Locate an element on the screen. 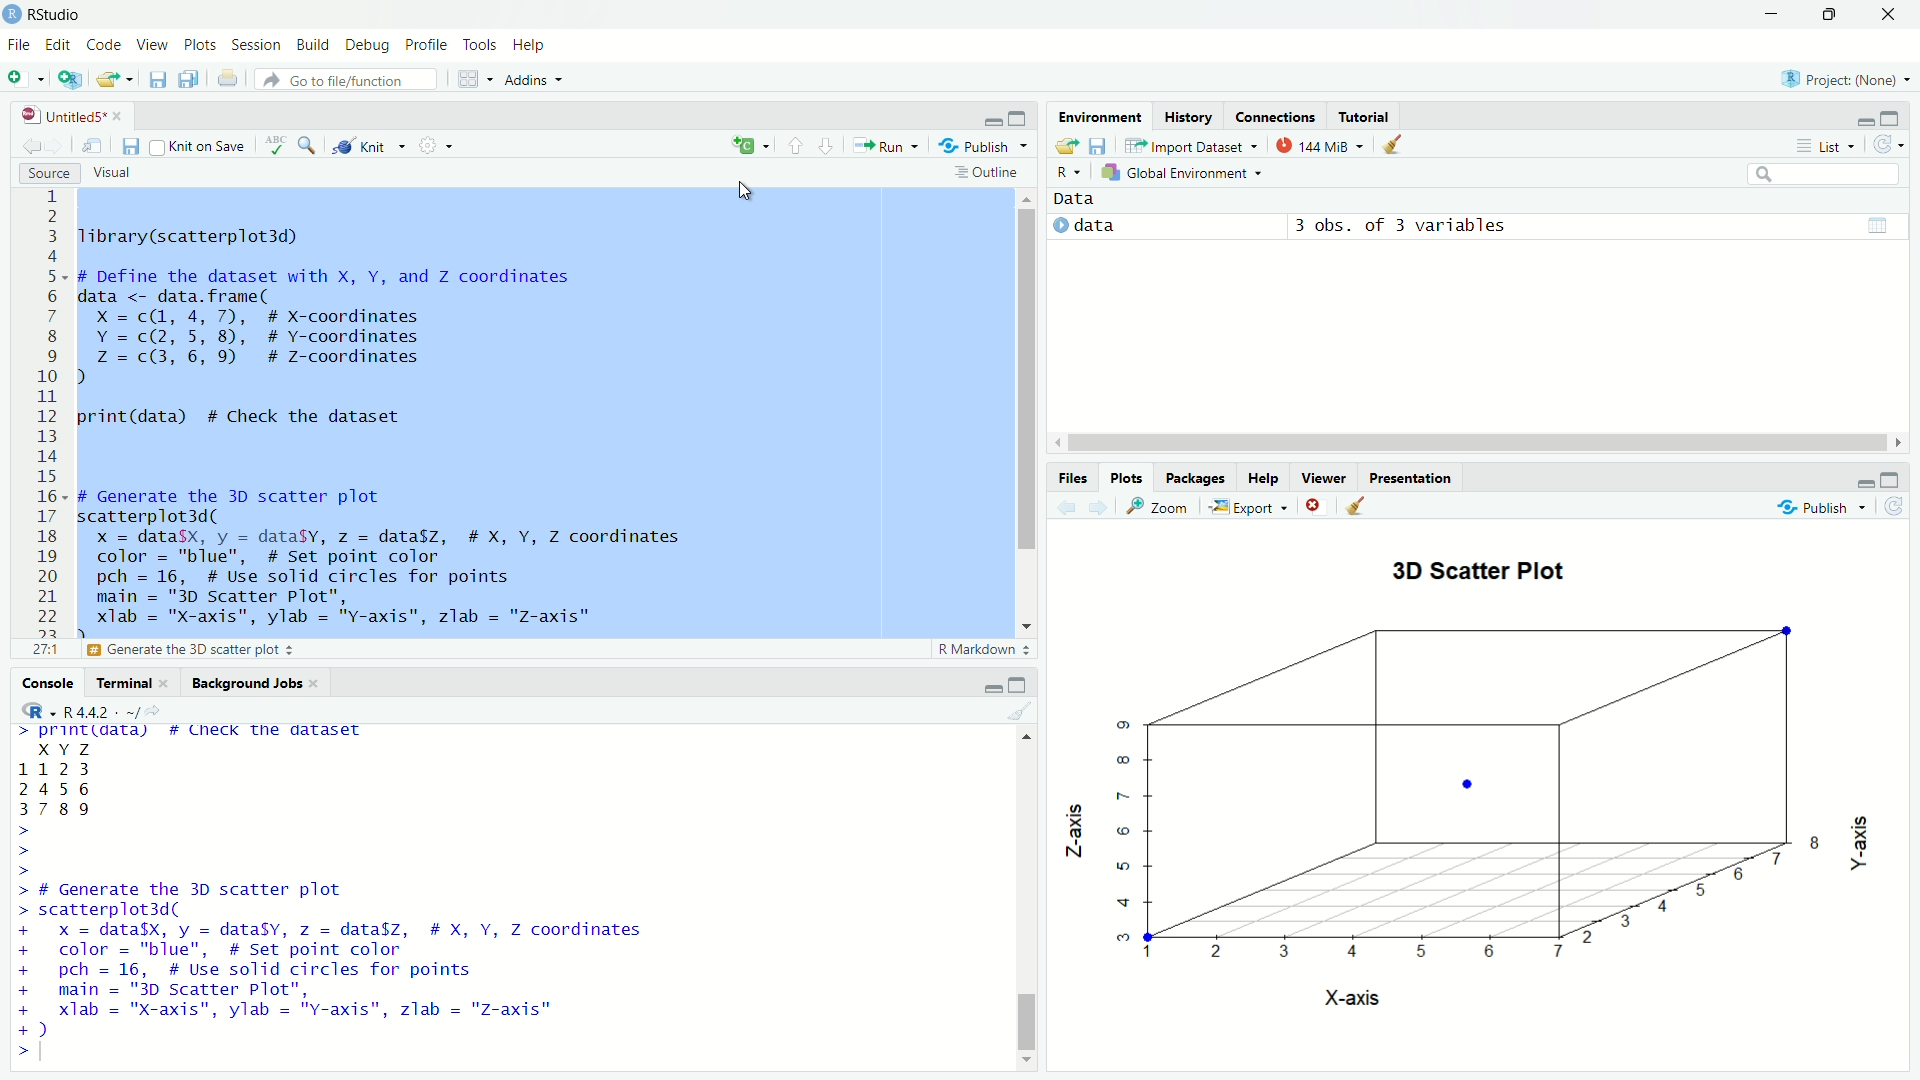 Image resolution: width=1920 pixels, height=1080 pixels. save current document is located at coordinates (128, 146).